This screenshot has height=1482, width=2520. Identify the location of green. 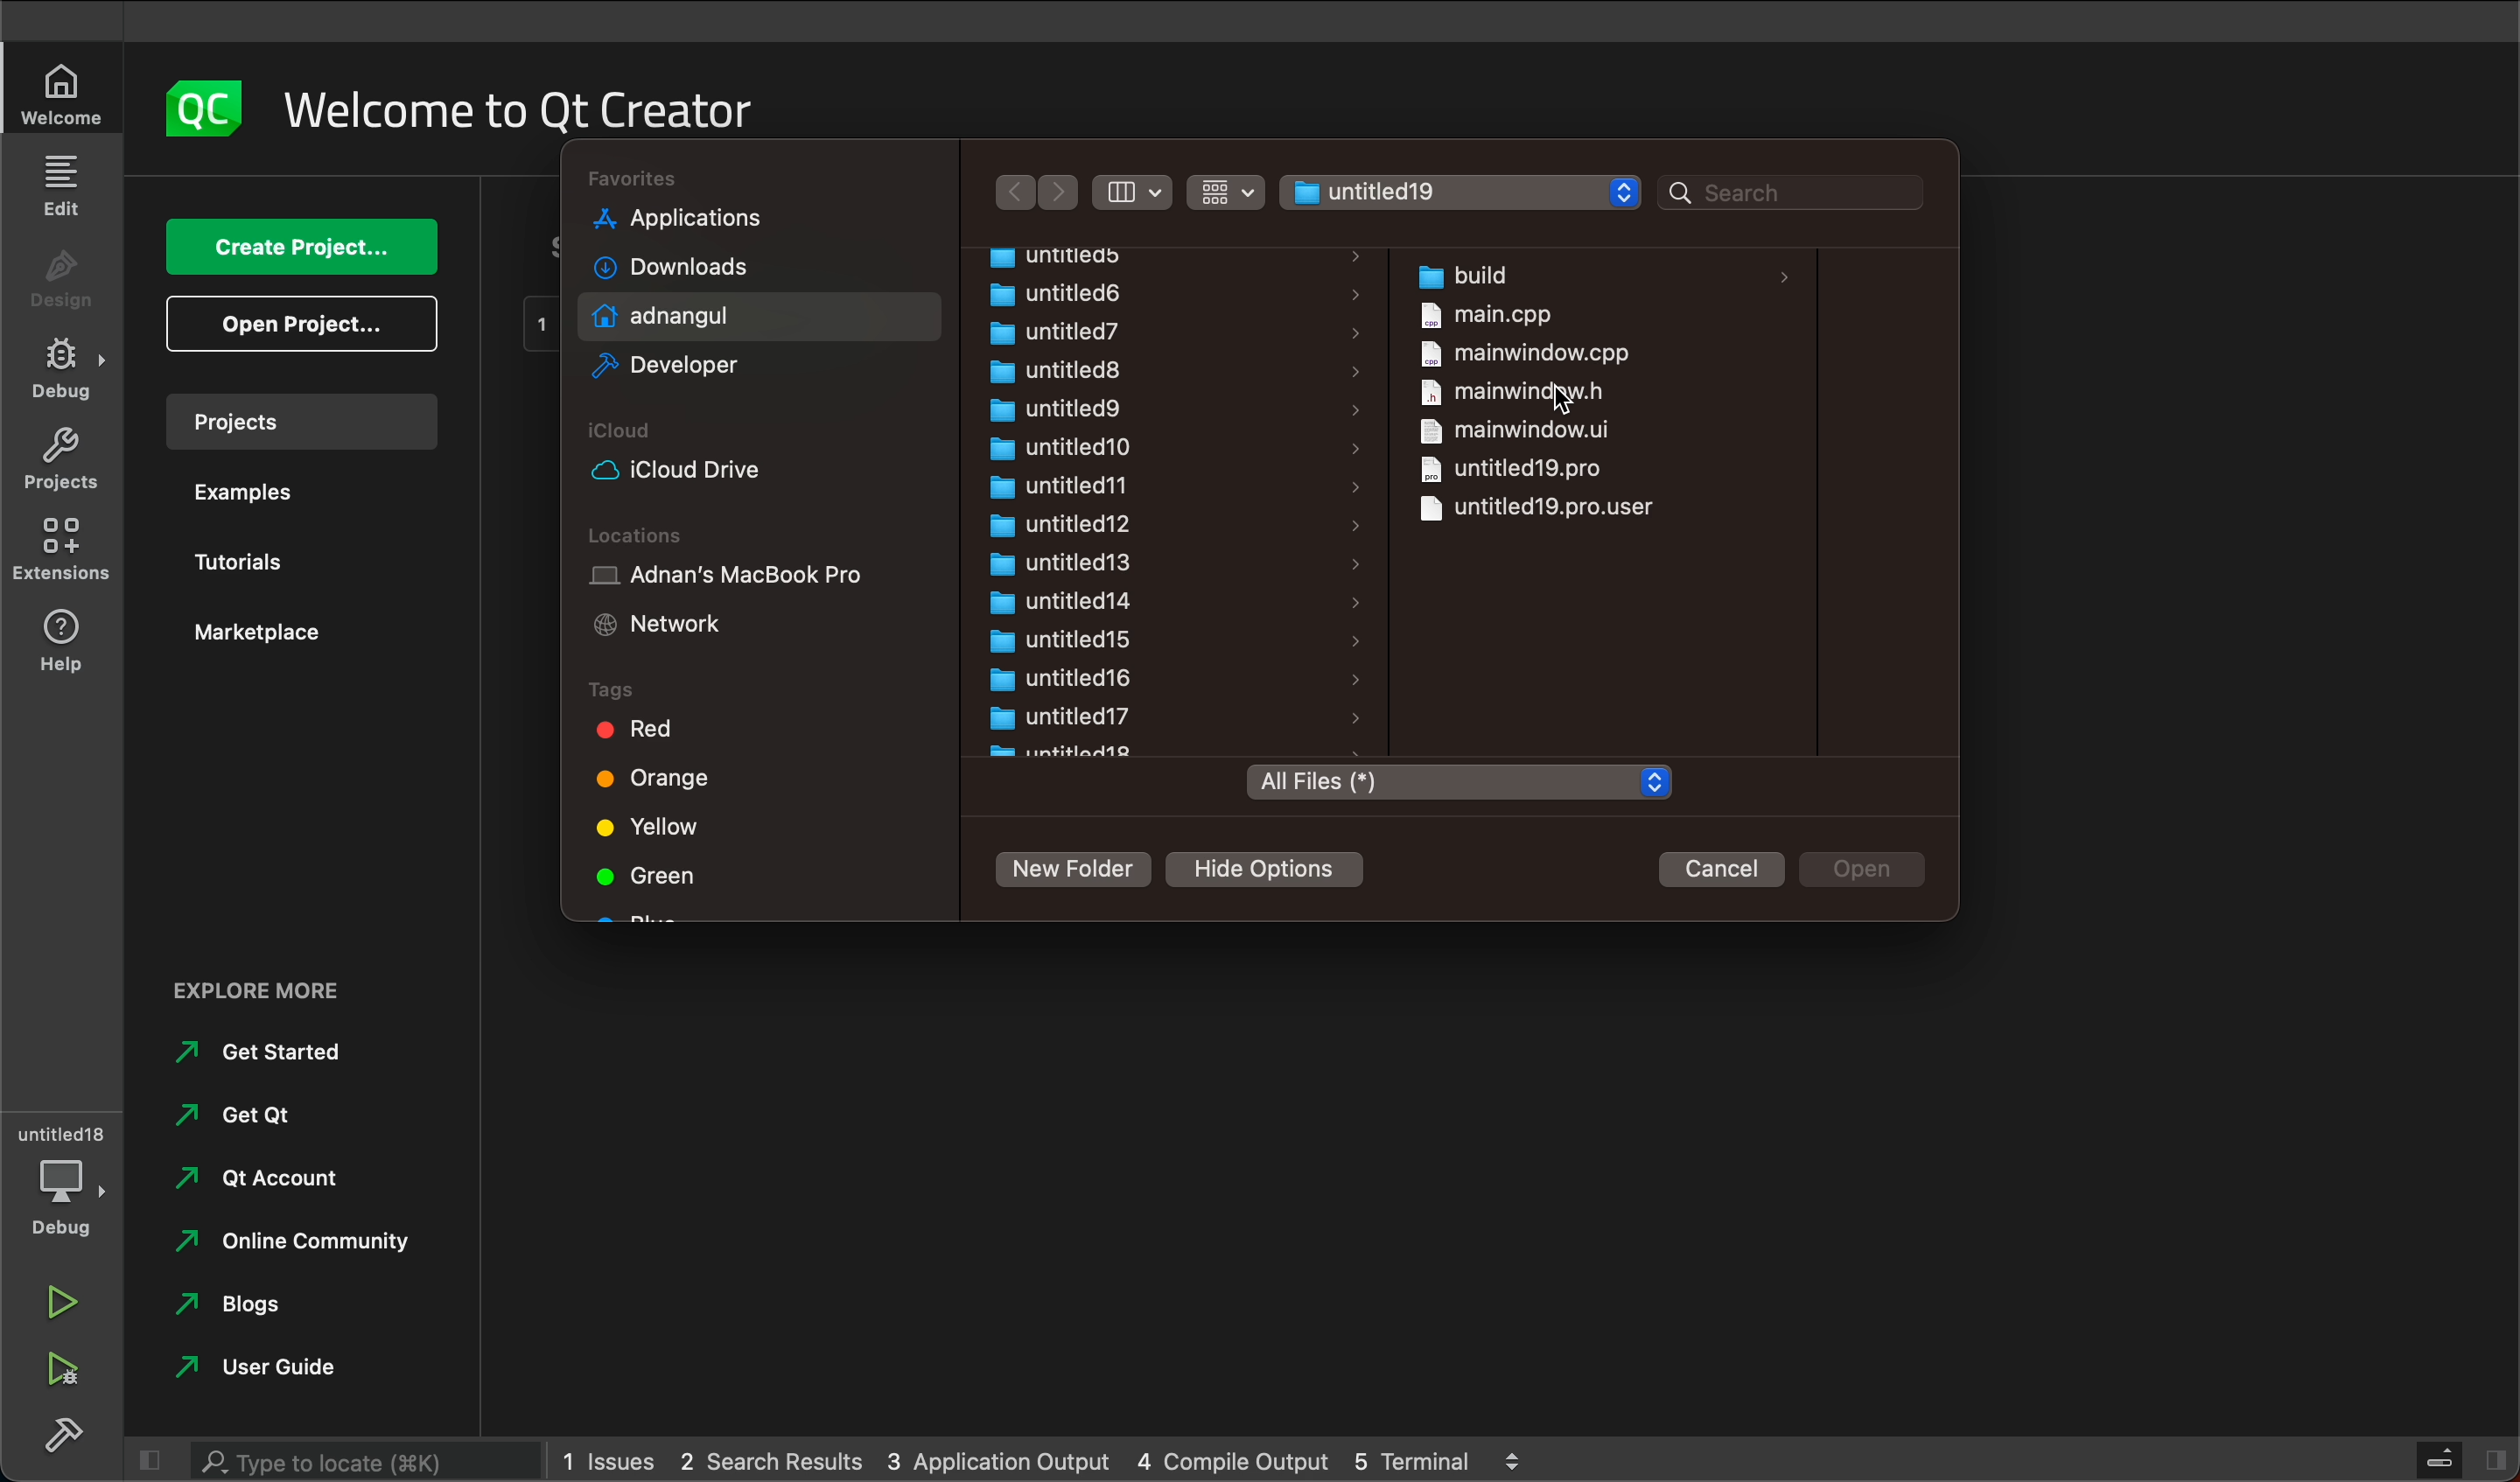
(660, 880).